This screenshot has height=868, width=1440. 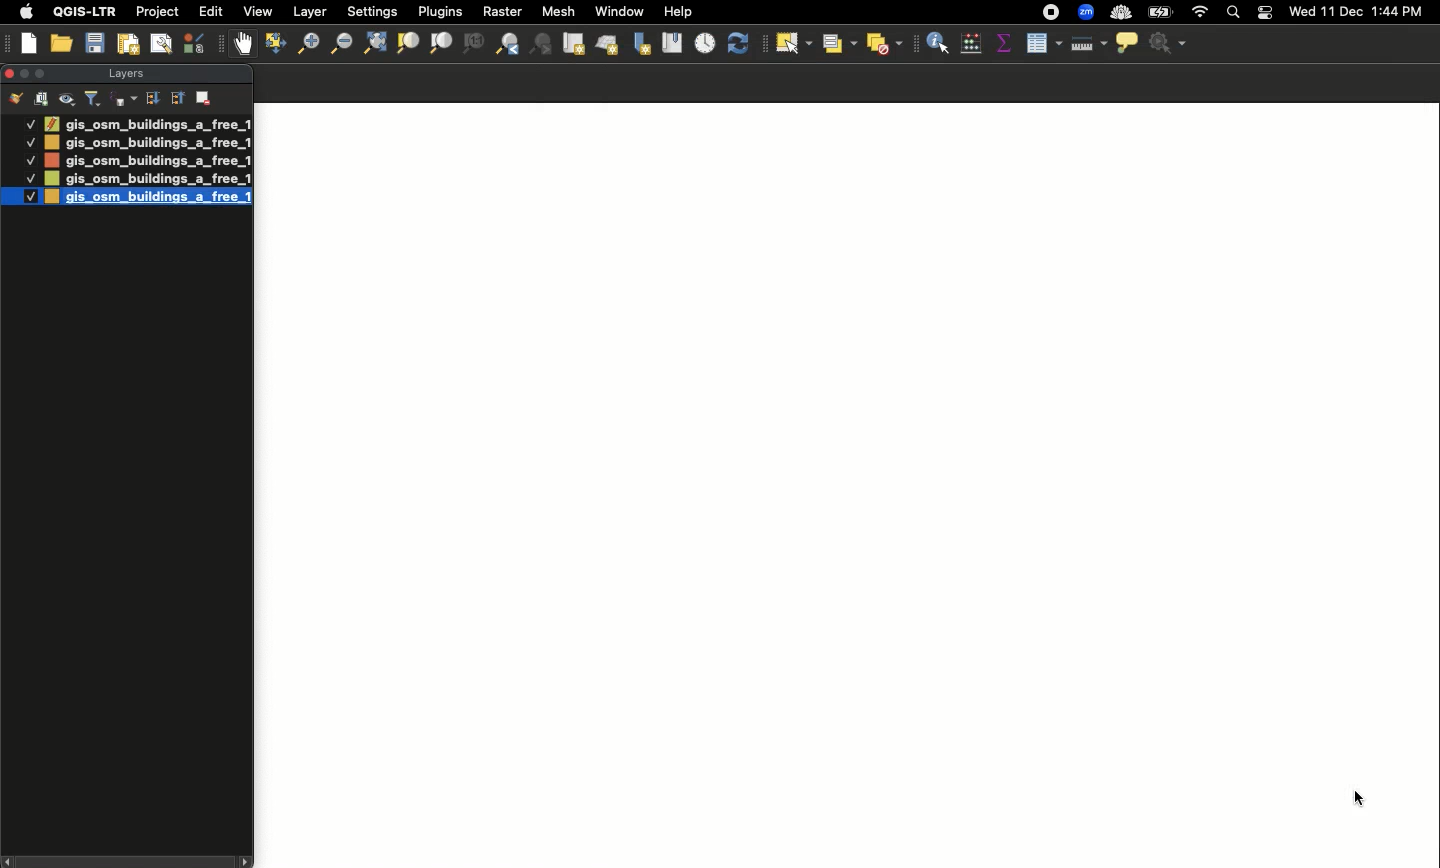 What do you see at coordinates (442, 43) in the screenshot?
I see `Zoom to layer` at bounding box center [442, 43].